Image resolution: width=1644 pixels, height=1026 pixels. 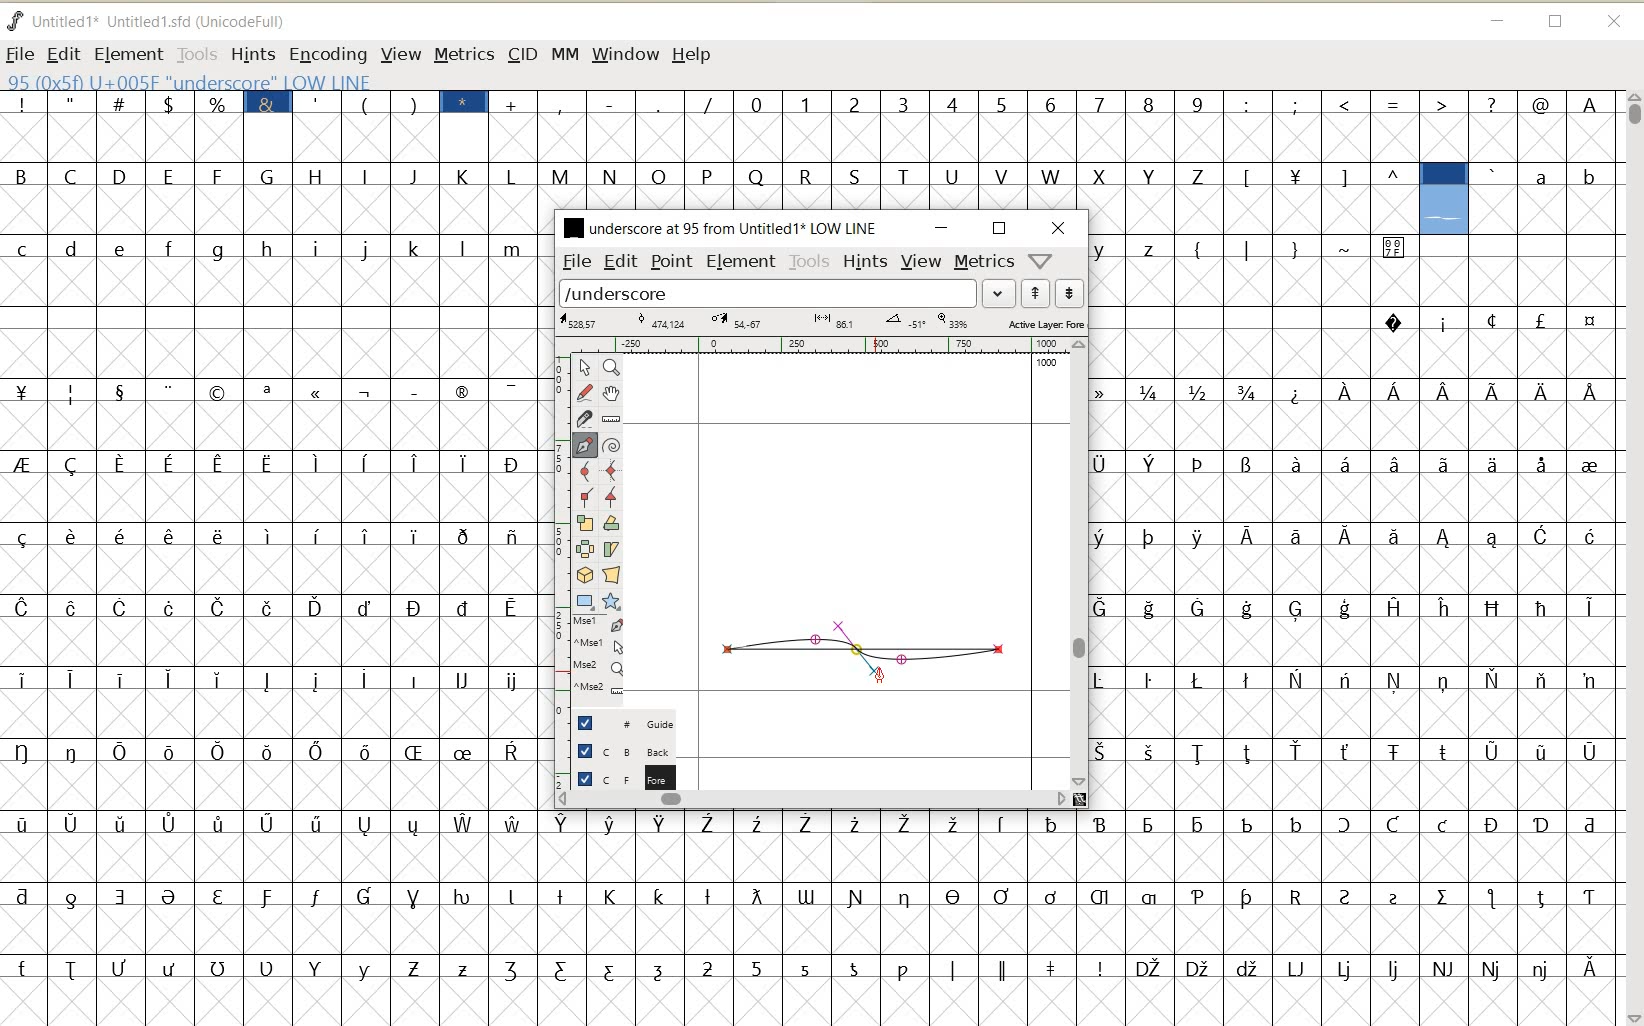 What do you see at coordinates (1632, 558) in the screenshot?
I see `SCROLLBAR` at bounding box center [1632, 558].